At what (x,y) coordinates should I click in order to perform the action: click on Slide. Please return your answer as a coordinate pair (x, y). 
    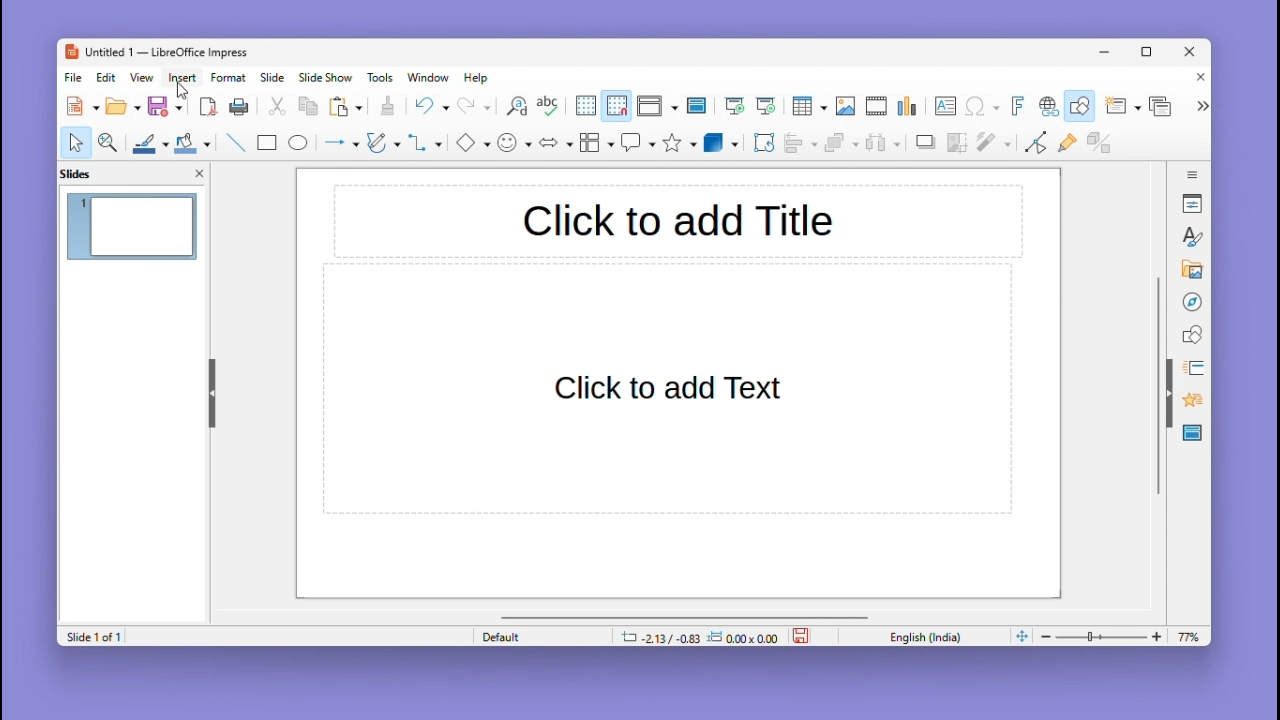
    Looking at the image, I should click on (273, 77).